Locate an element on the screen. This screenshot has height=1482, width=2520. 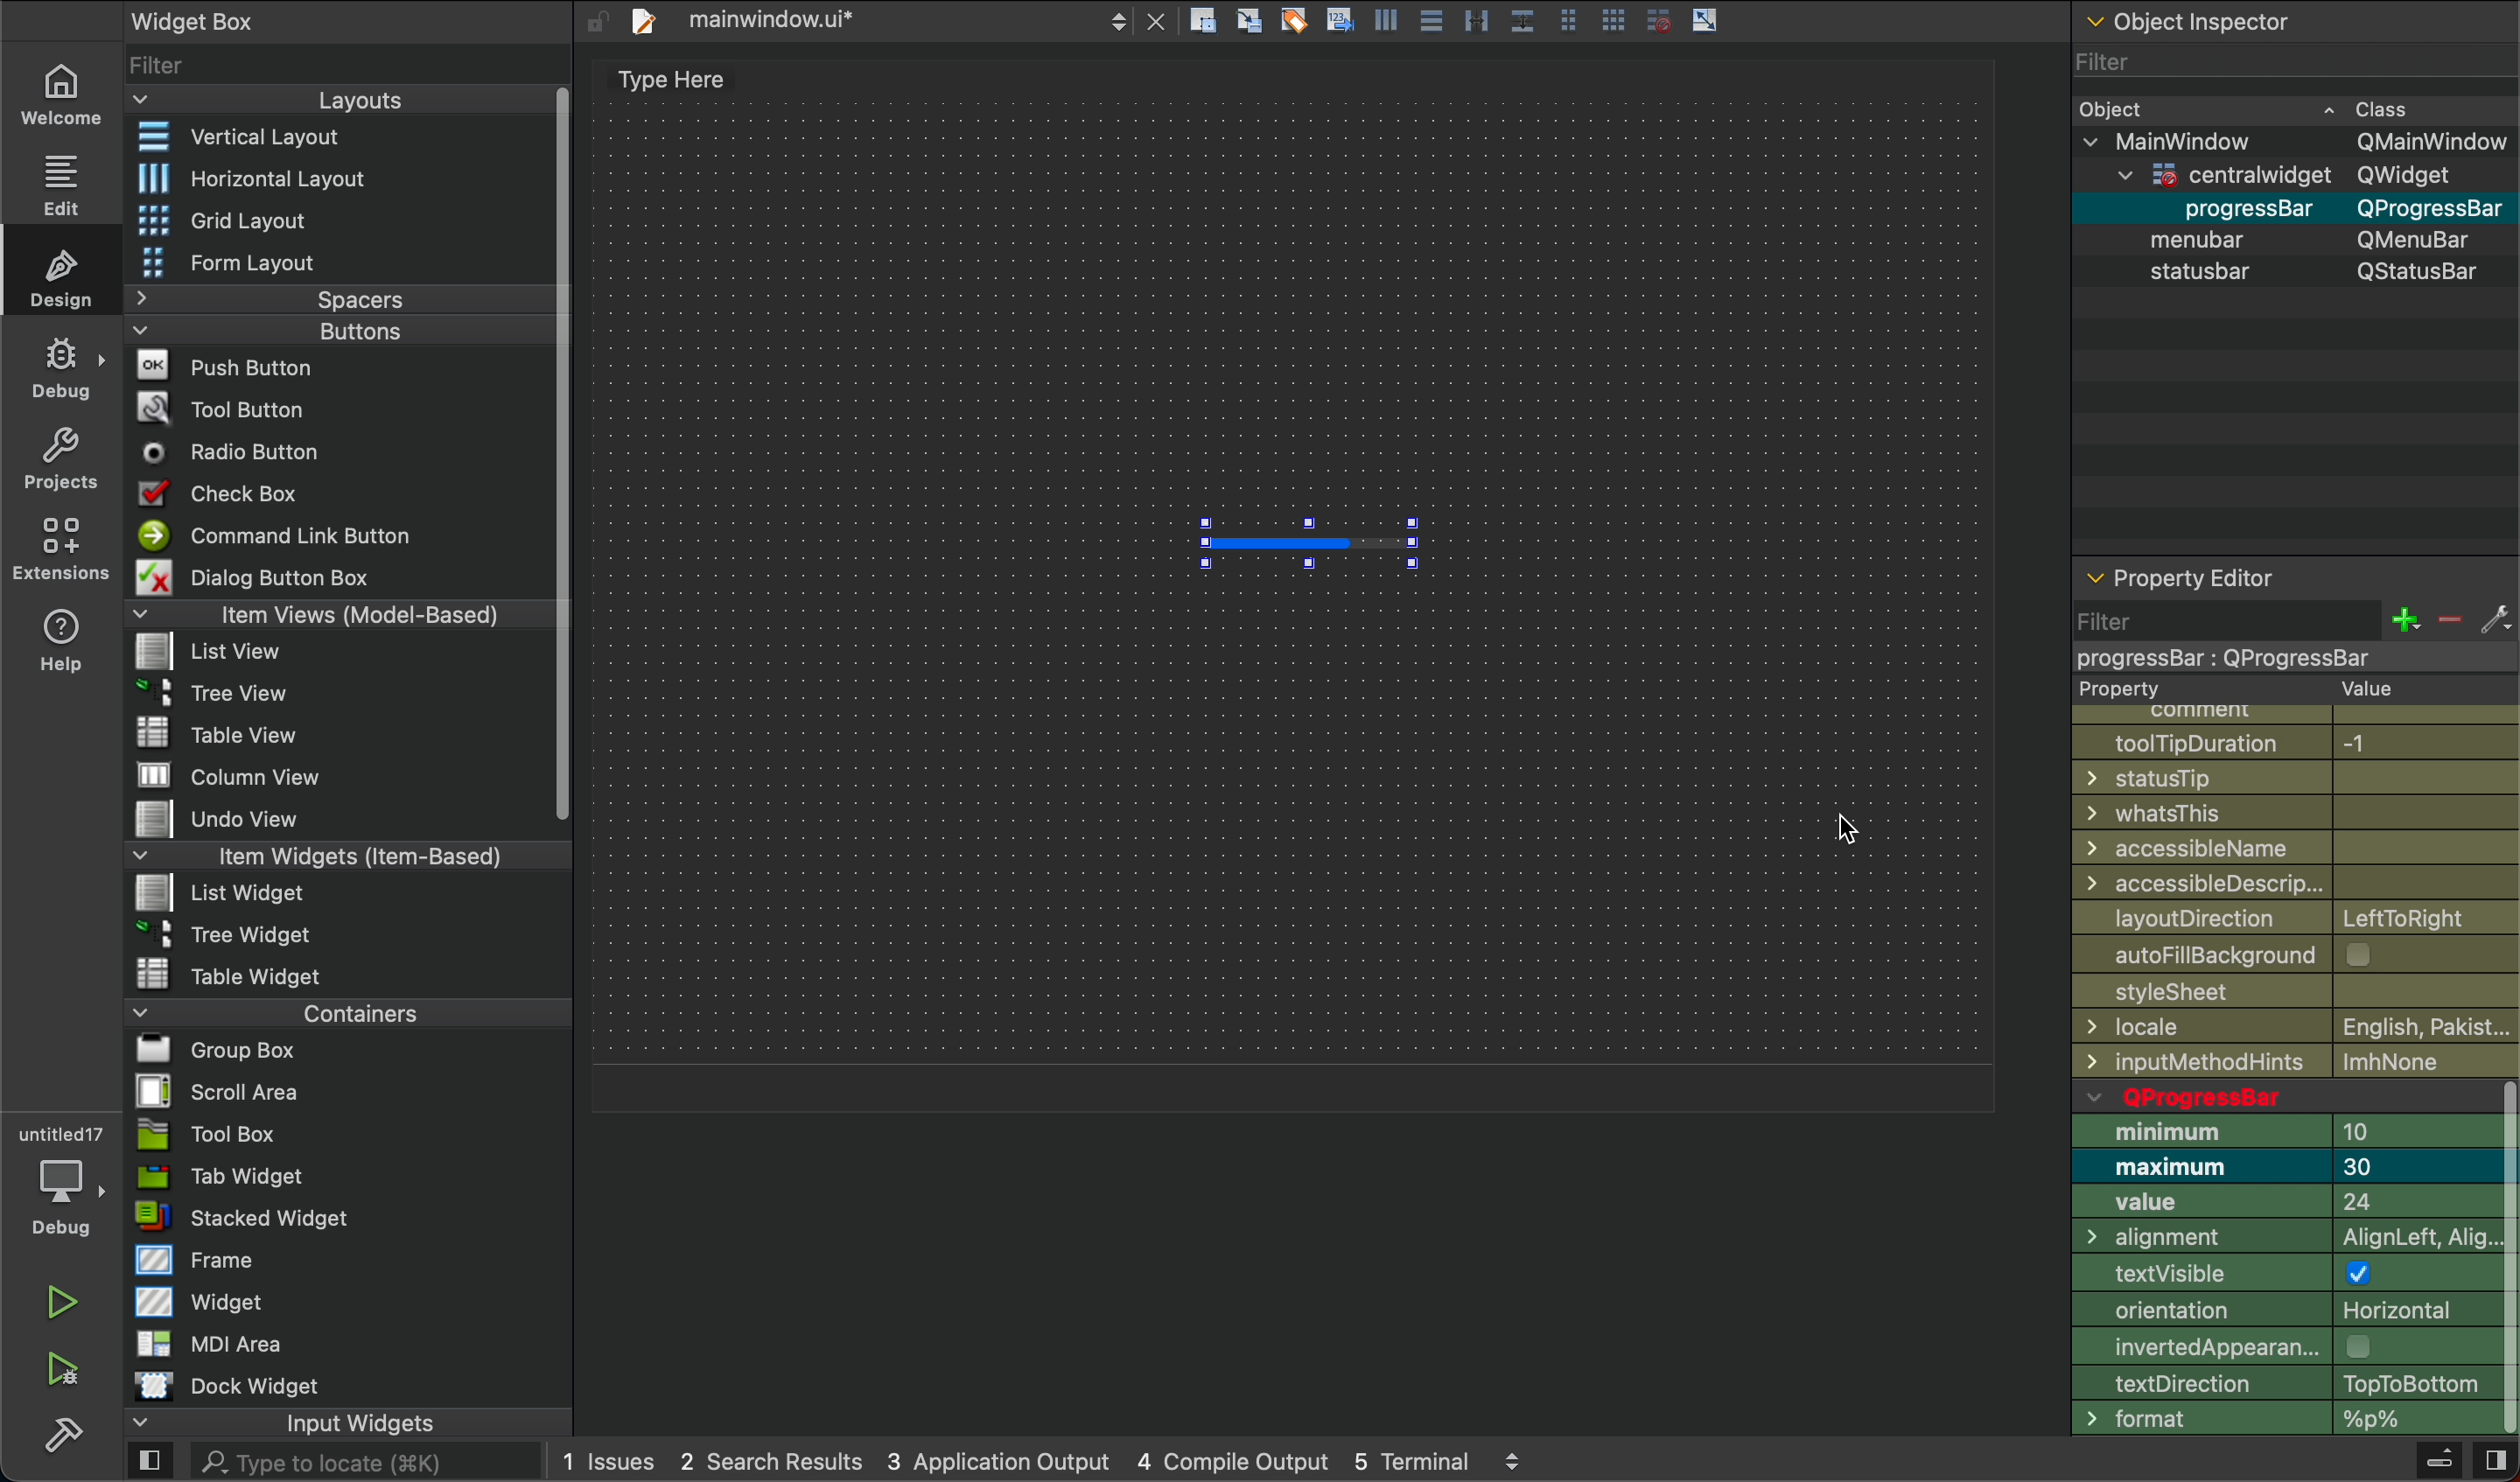
local is located at coordinates (2296, 1027).